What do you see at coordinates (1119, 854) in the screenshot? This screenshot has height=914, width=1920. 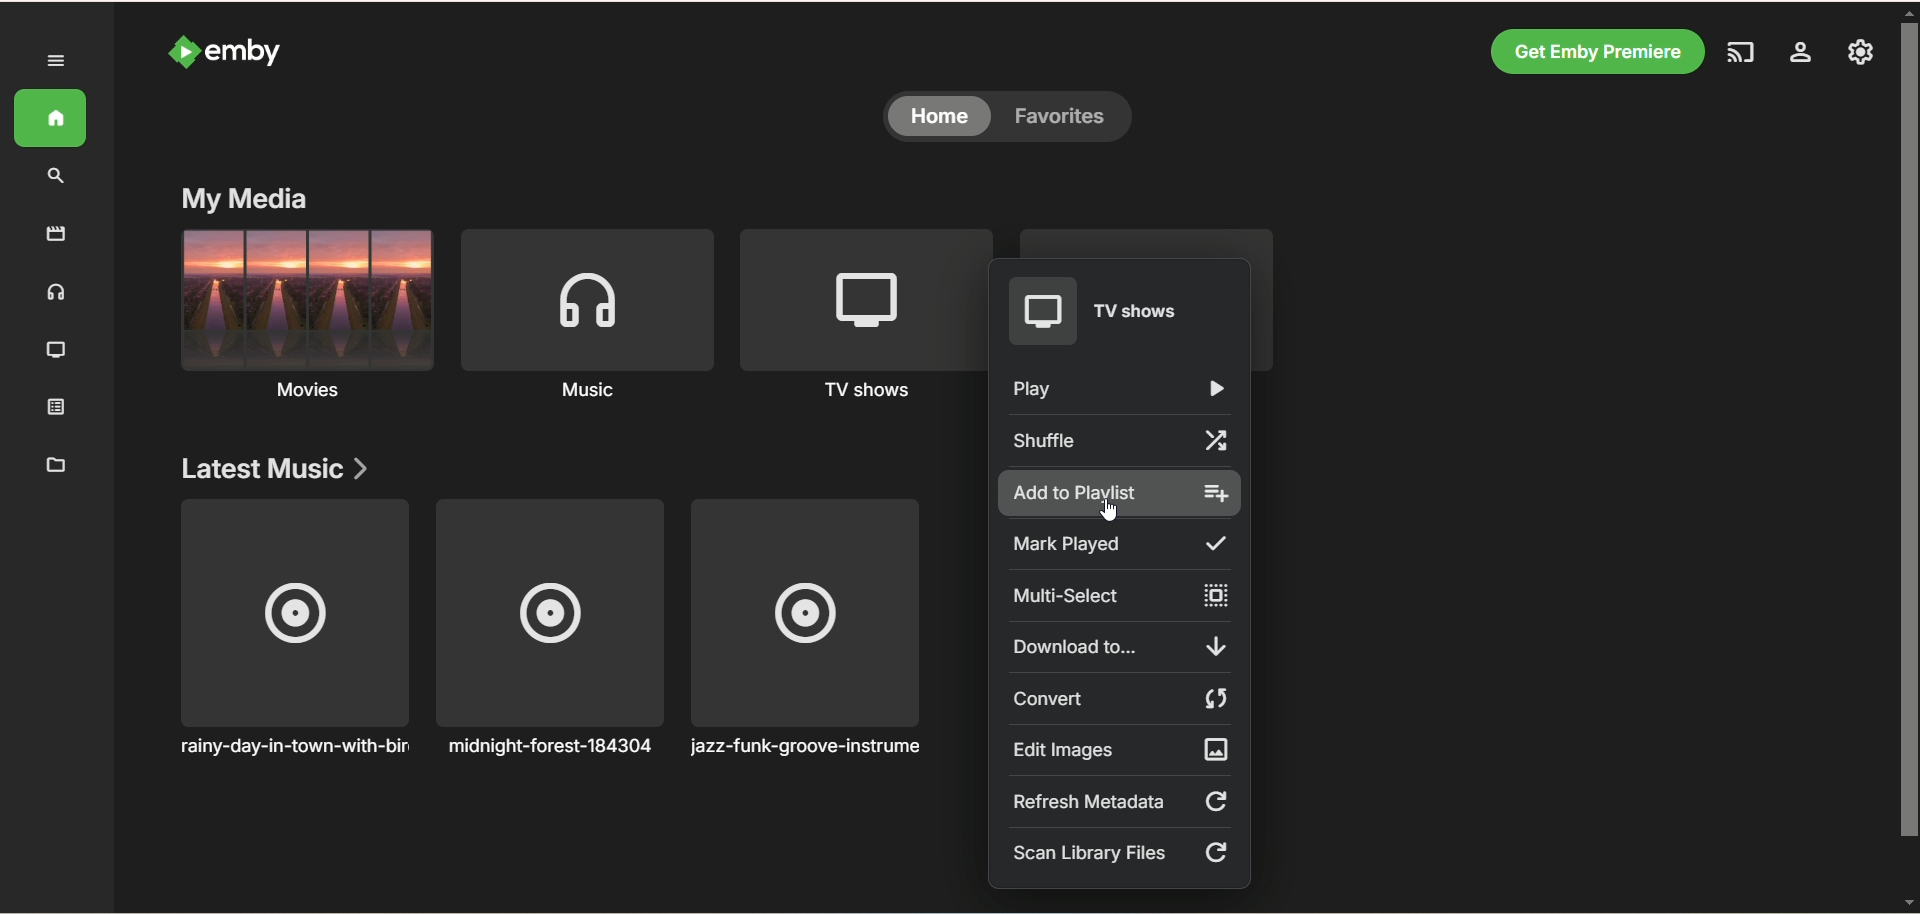 I see `scan library files` at bounding box center [1119, 854].